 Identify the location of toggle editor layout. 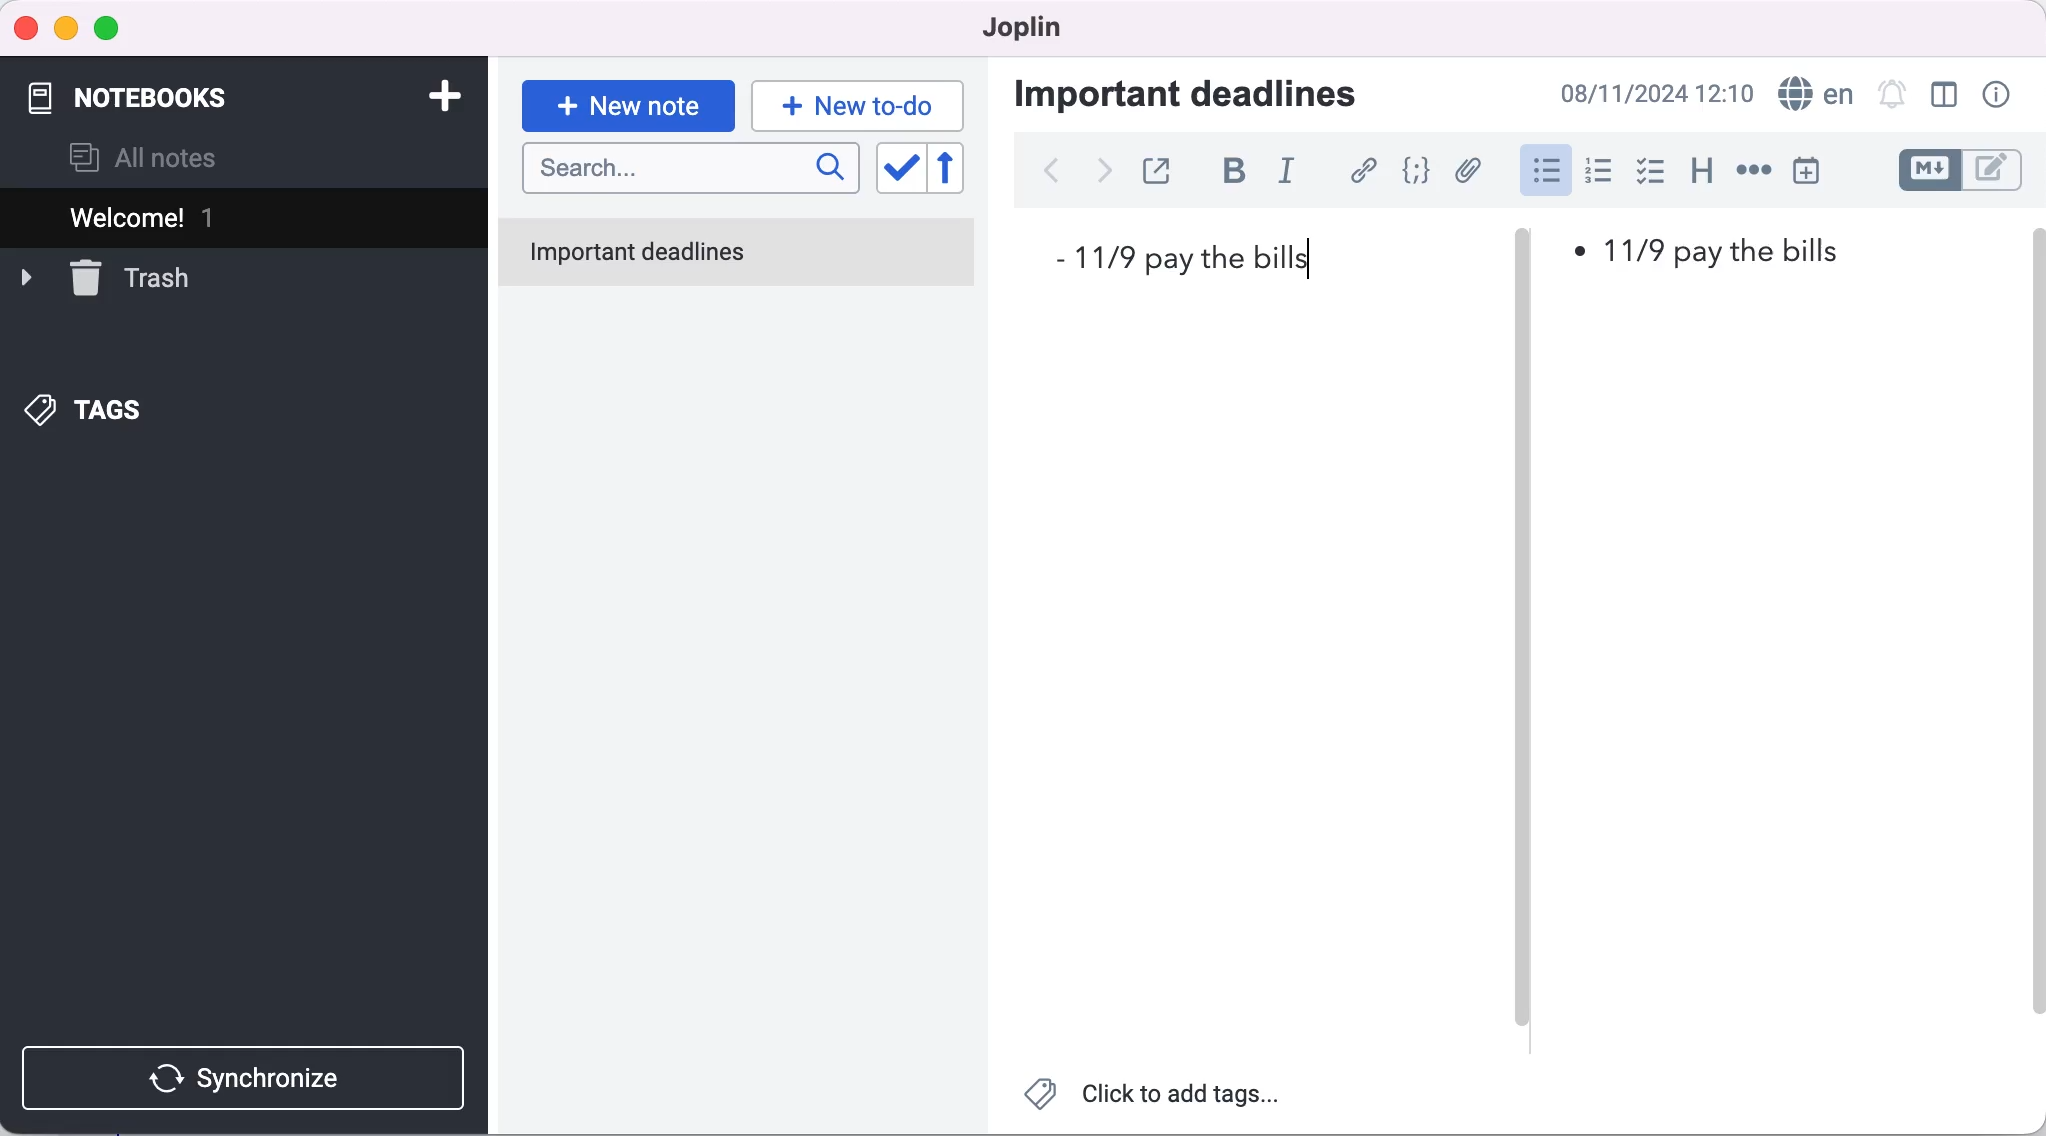
(1940, 97).